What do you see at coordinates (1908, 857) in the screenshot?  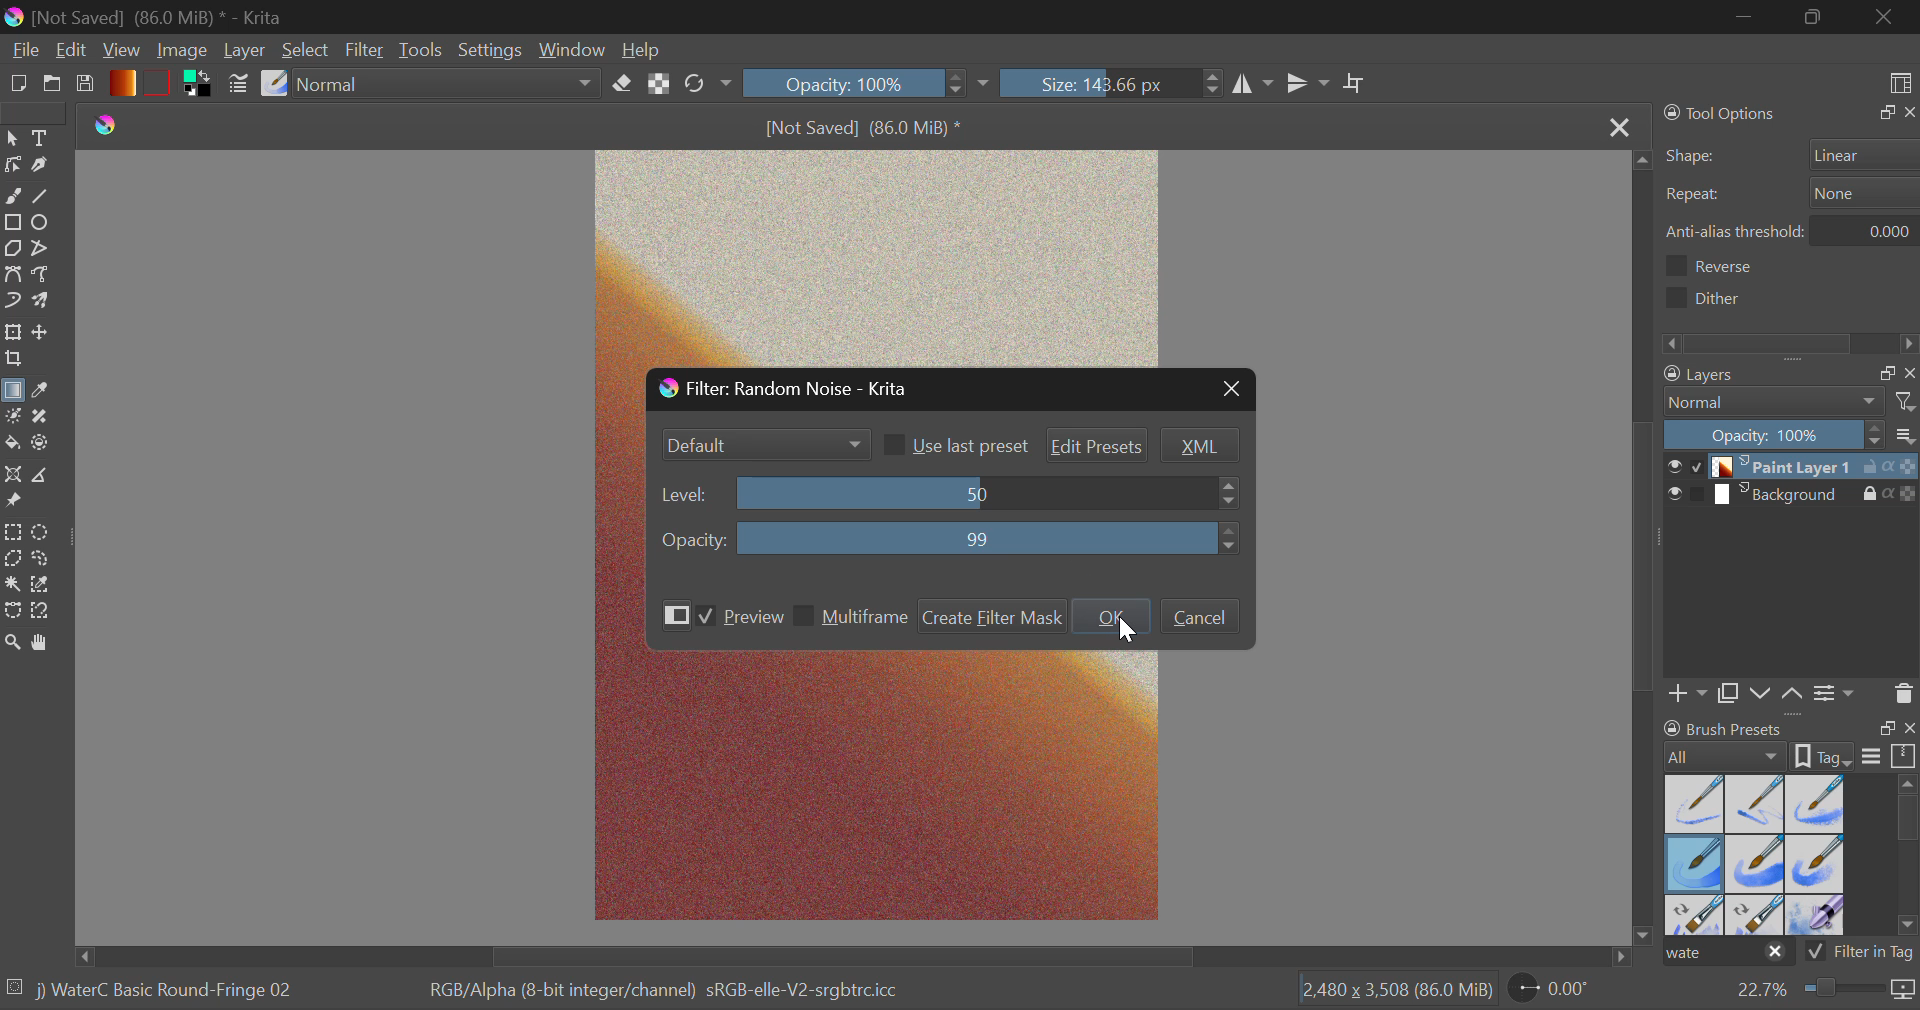 I see `horizontal scroll bar` at bounding box center [1908, 857].